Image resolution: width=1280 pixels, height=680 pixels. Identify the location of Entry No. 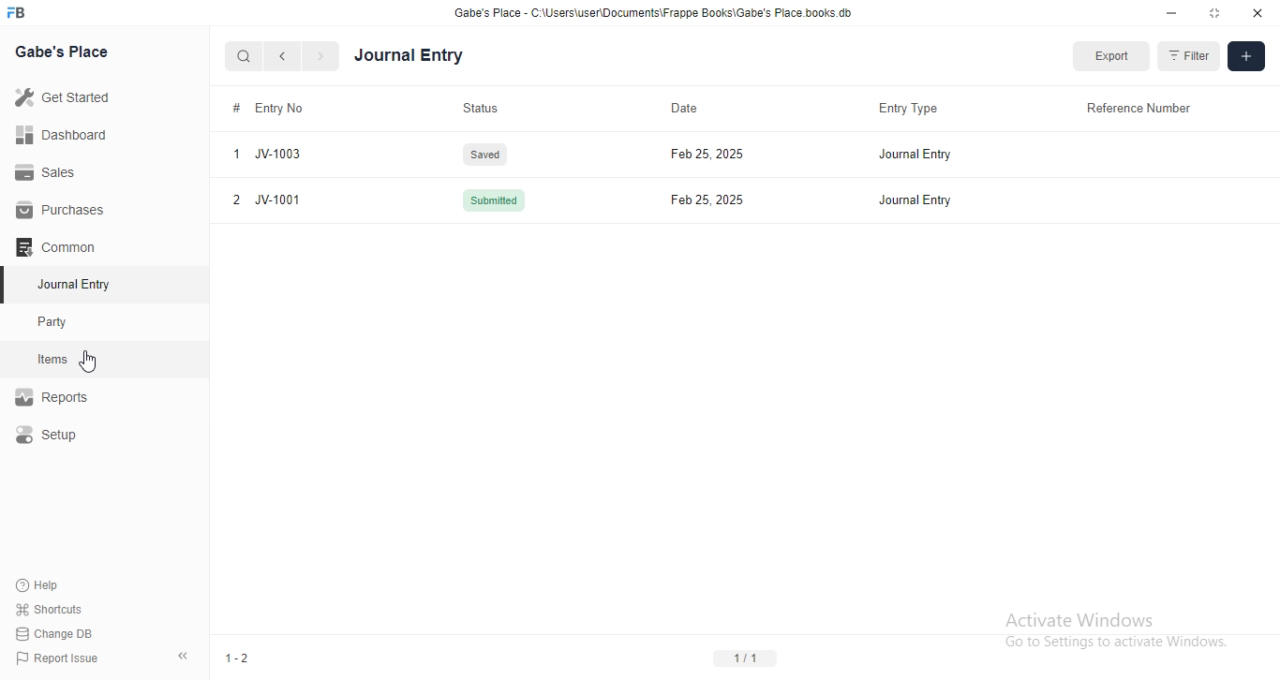
(281, 109).